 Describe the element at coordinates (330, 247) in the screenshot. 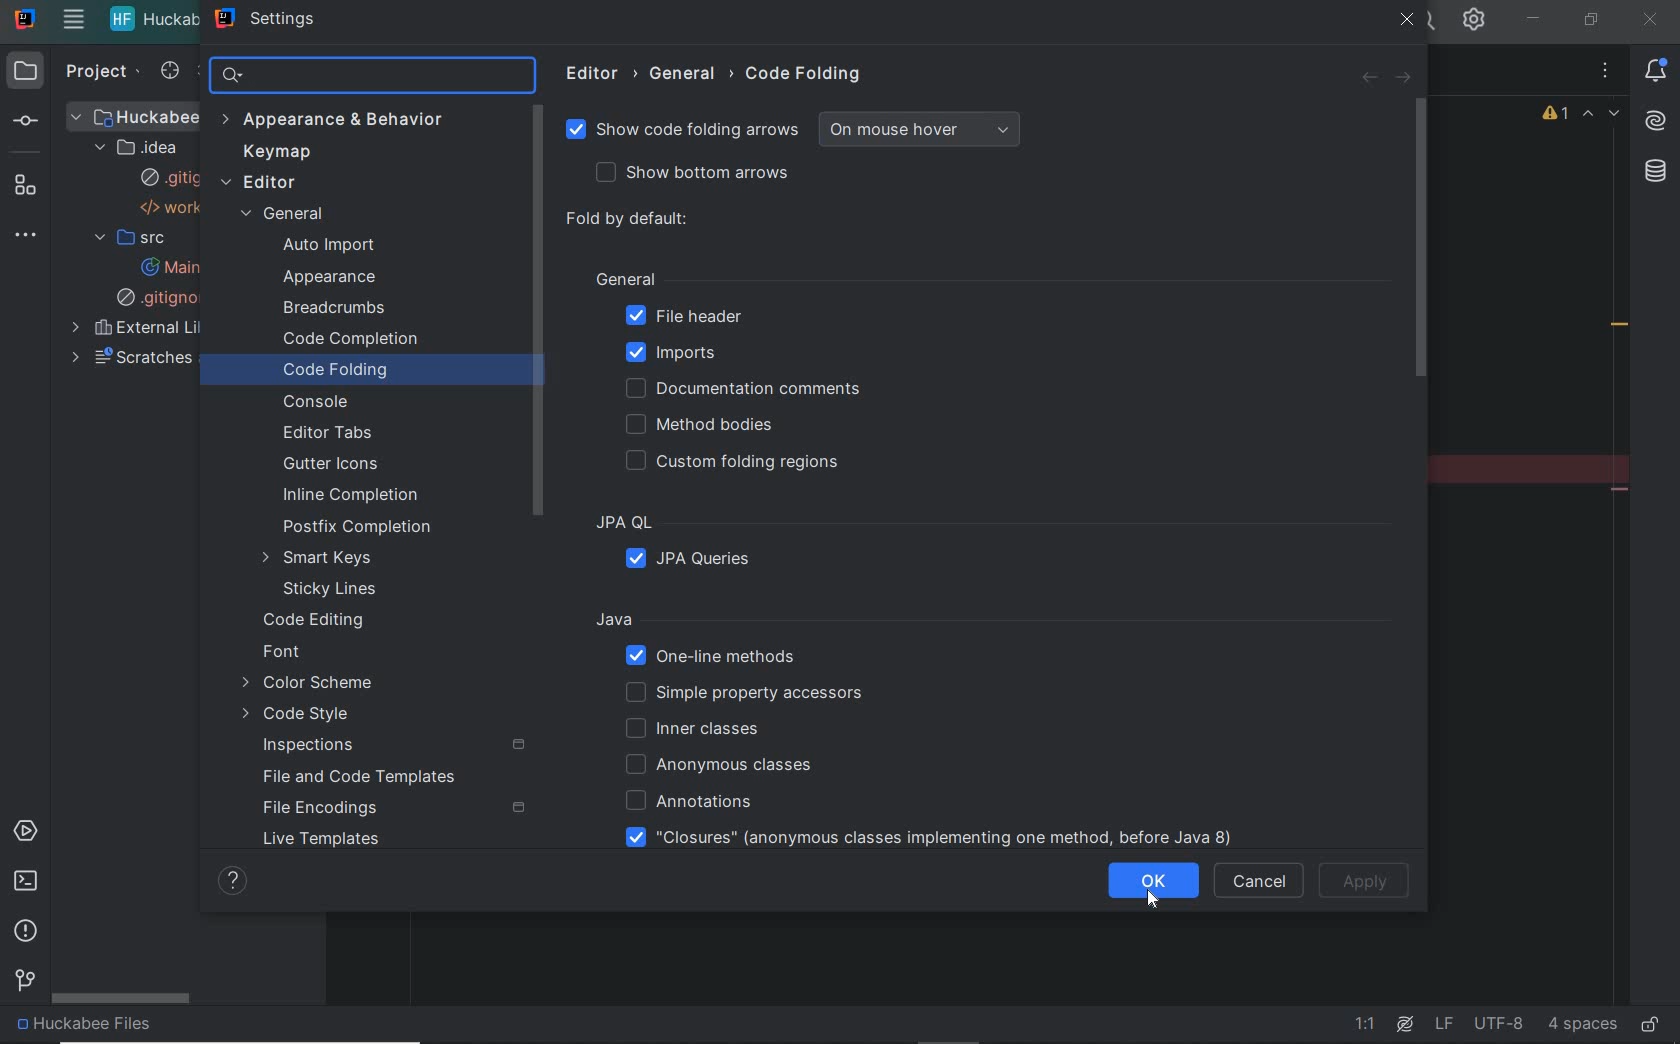

I see `auto import` at that location.